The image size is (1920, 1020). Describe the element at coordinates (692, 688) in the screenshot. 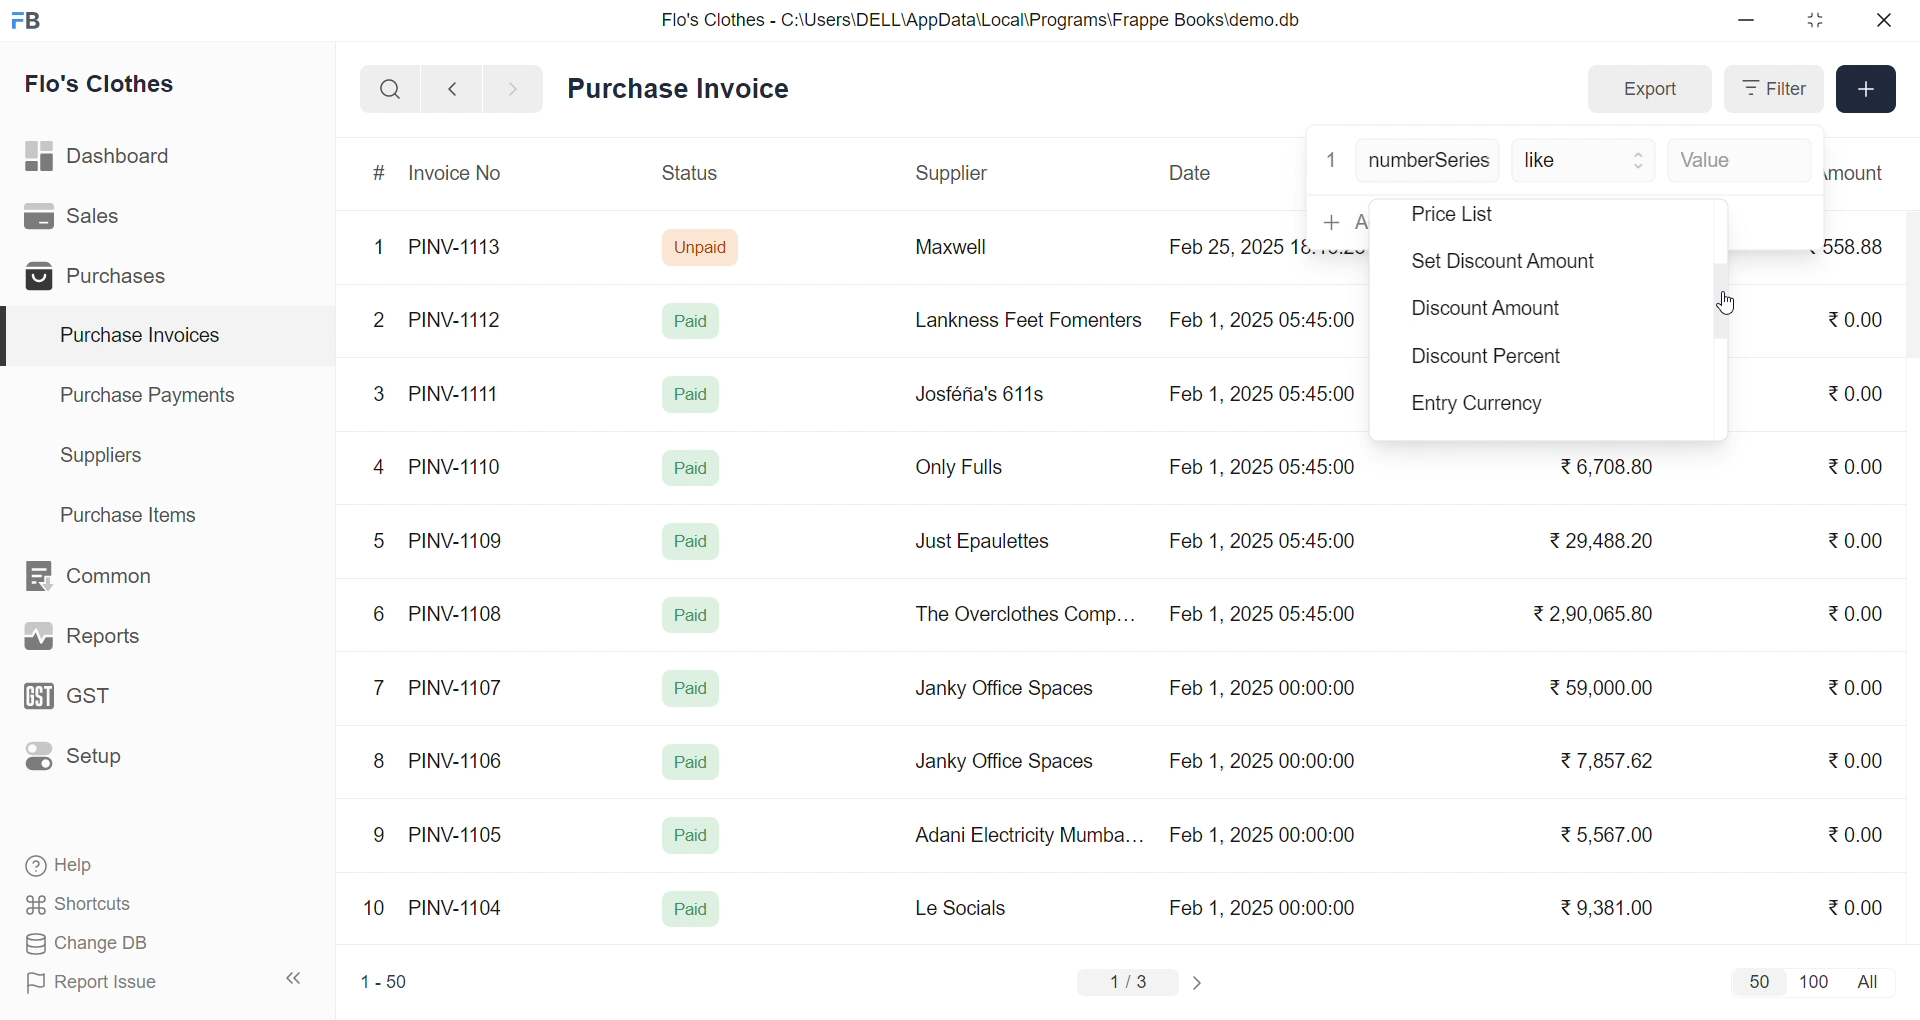

I see `Paid` at that location.